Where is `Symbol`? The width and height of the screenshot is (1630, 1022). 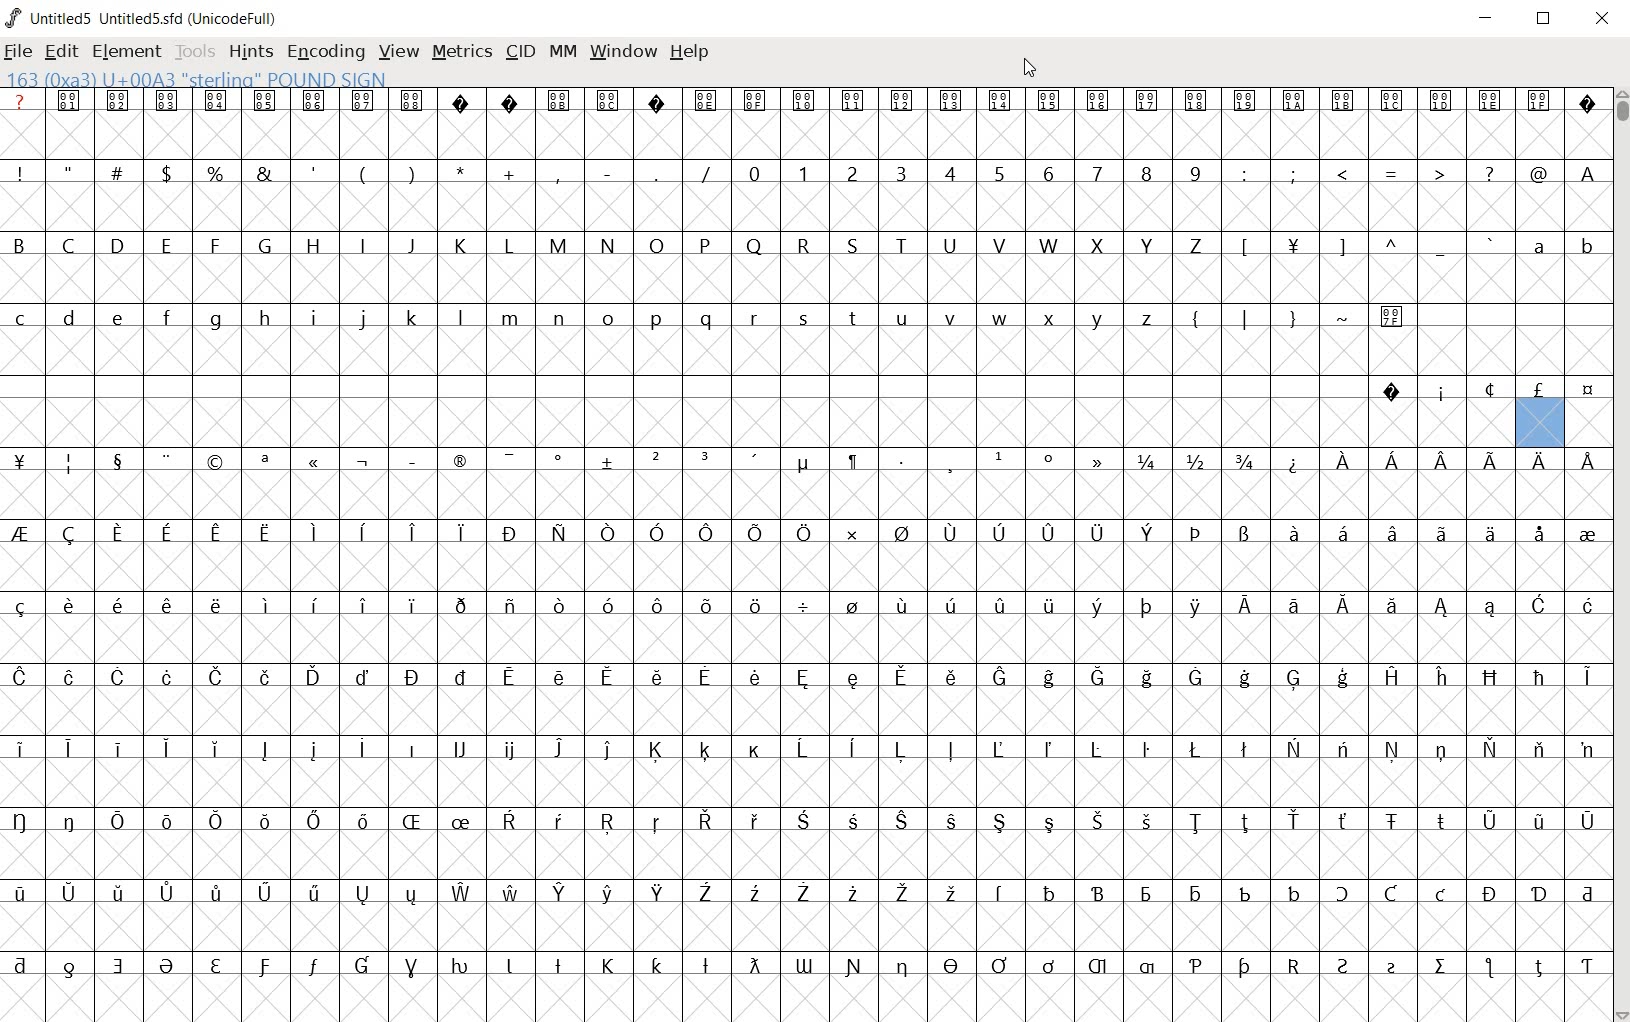 Symbol is located at coordinates (1541, 607).